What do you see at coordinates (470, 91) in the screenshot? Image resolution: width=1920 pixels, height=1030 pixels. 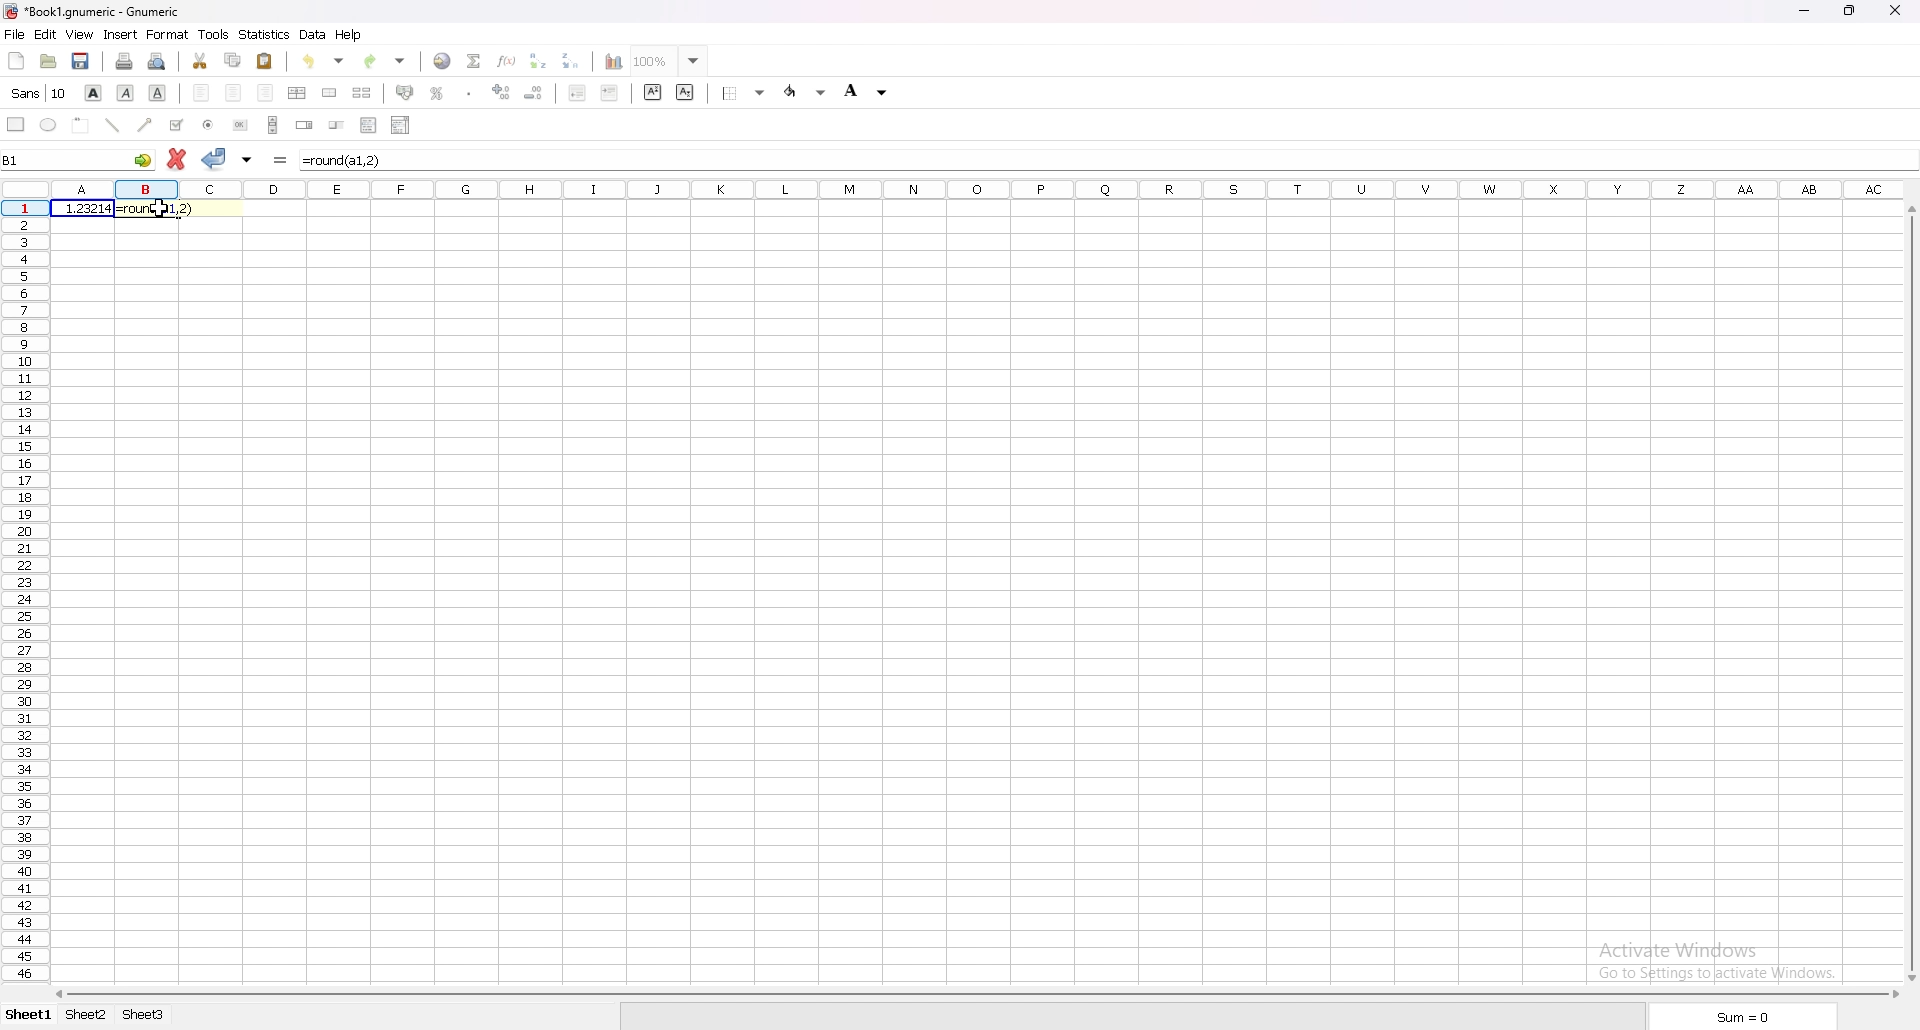 I see `thousand separator` at bounding box center [470, 91].